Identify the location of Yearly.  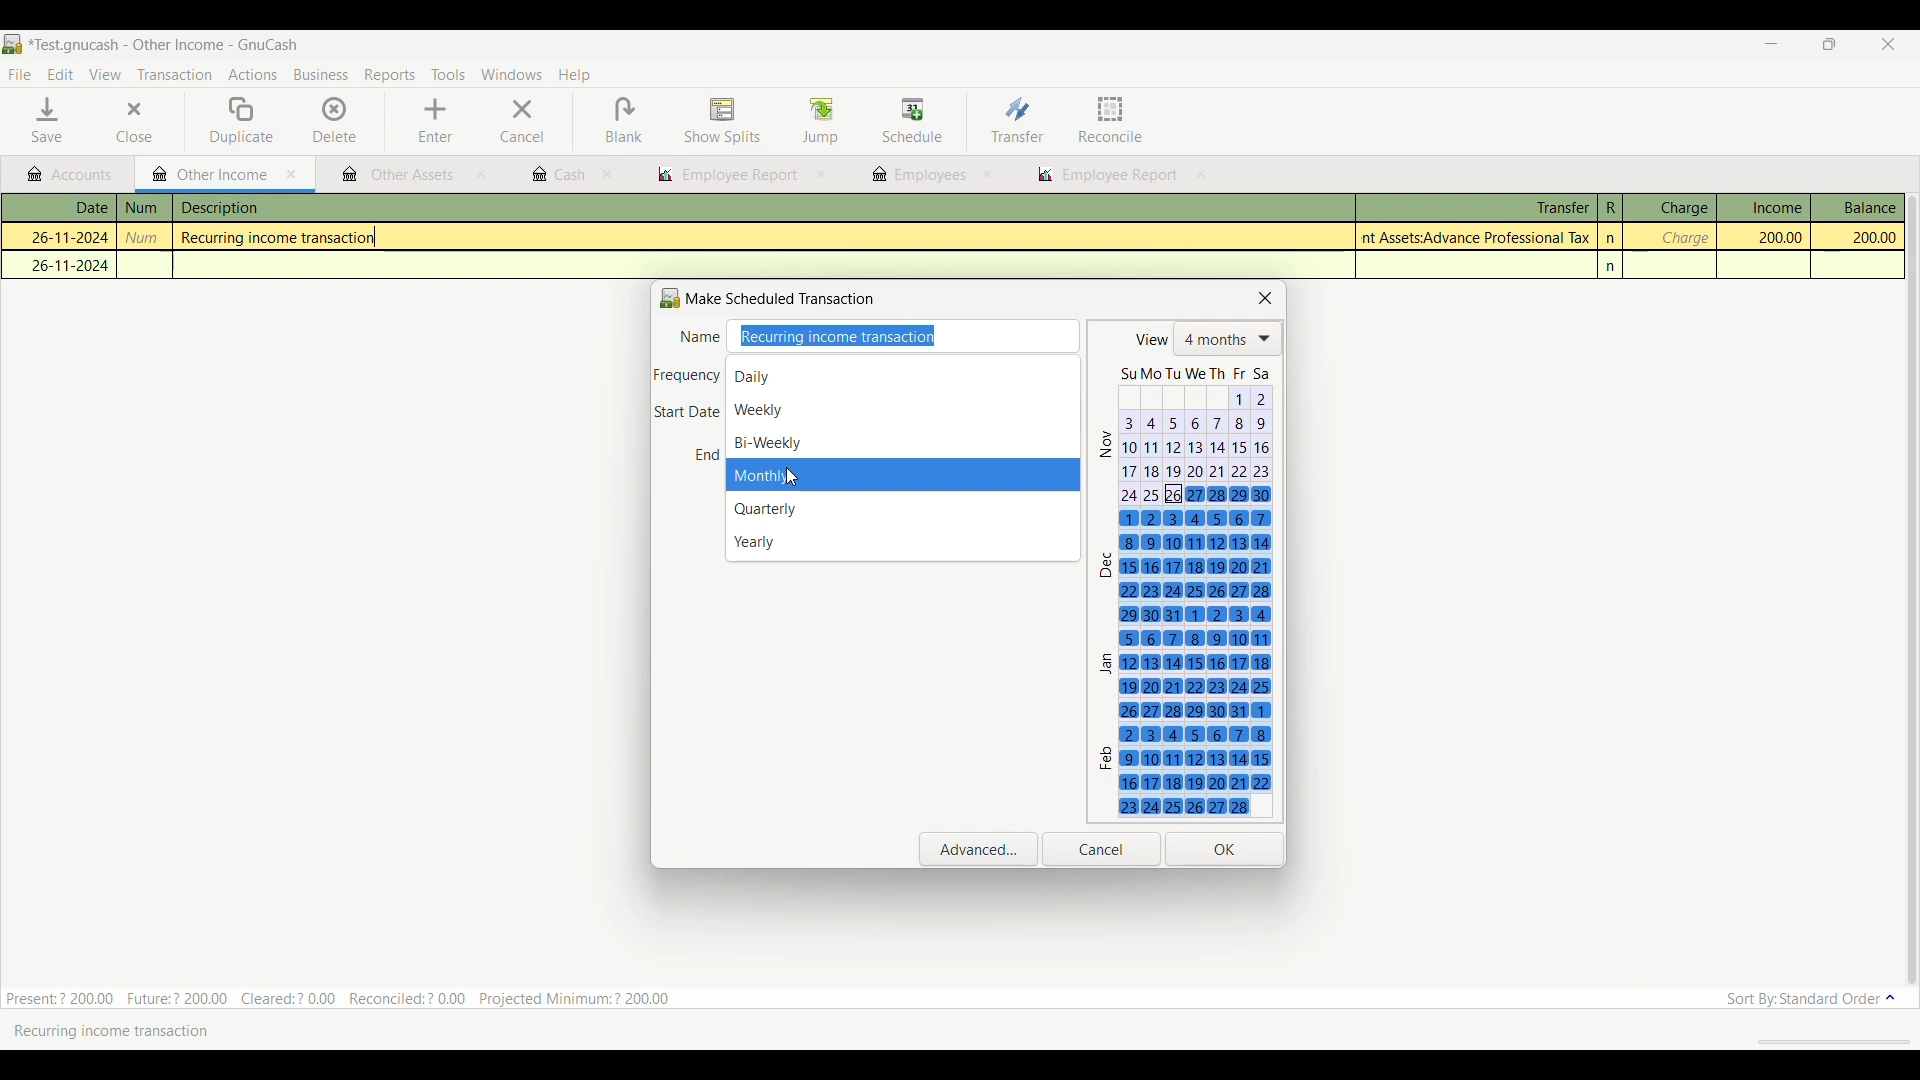
(902, 540).